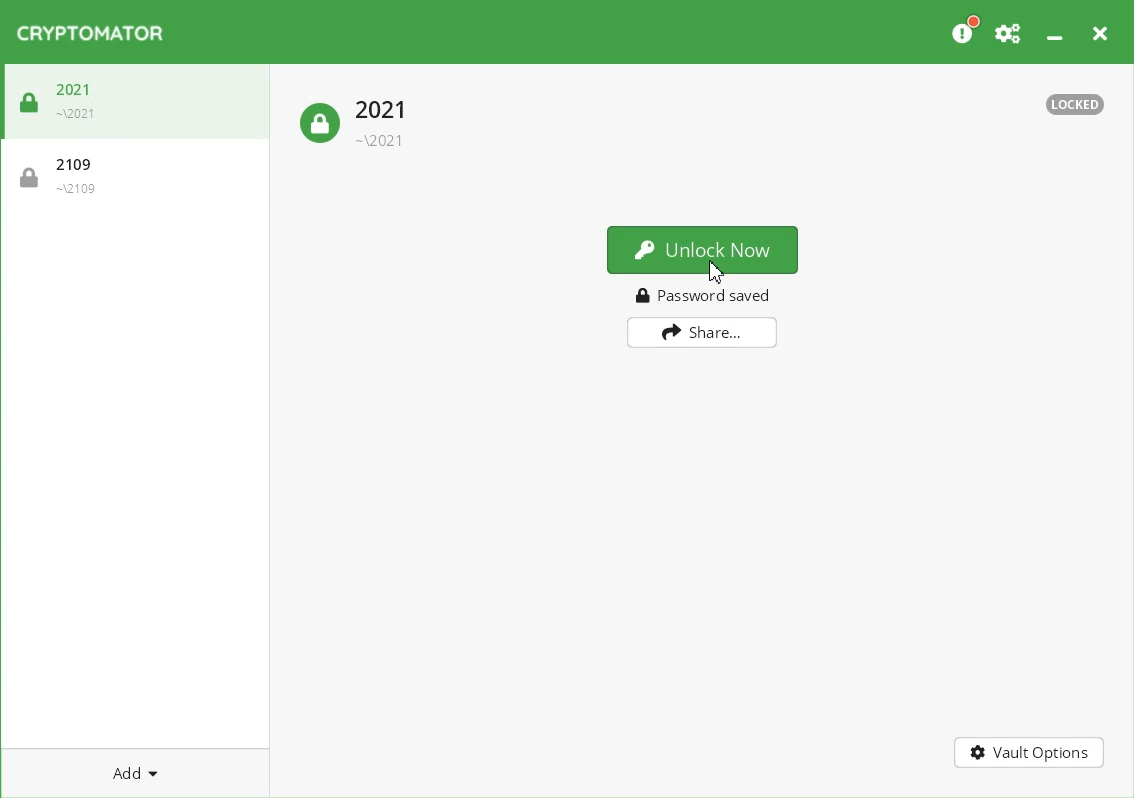 The width and height of the screenshot is (1134, 798). Describe the element at coordinates (1099, 33) in the screenshot. I see `Close` at that location.